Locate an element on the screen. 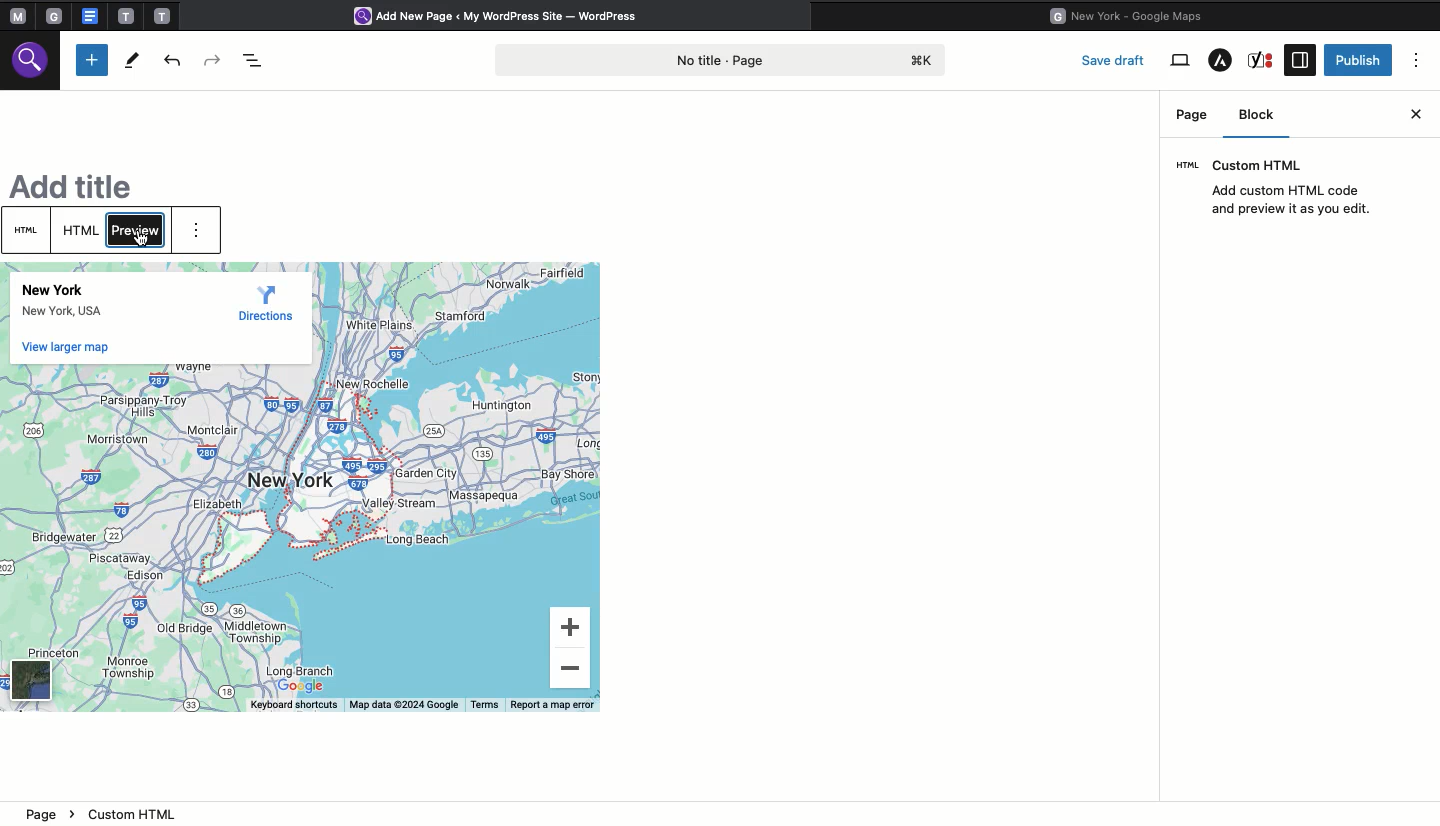 Image resolution: width=1440 pixels, height=826 pixels. Google maps is located at coordinates (1133, 14).